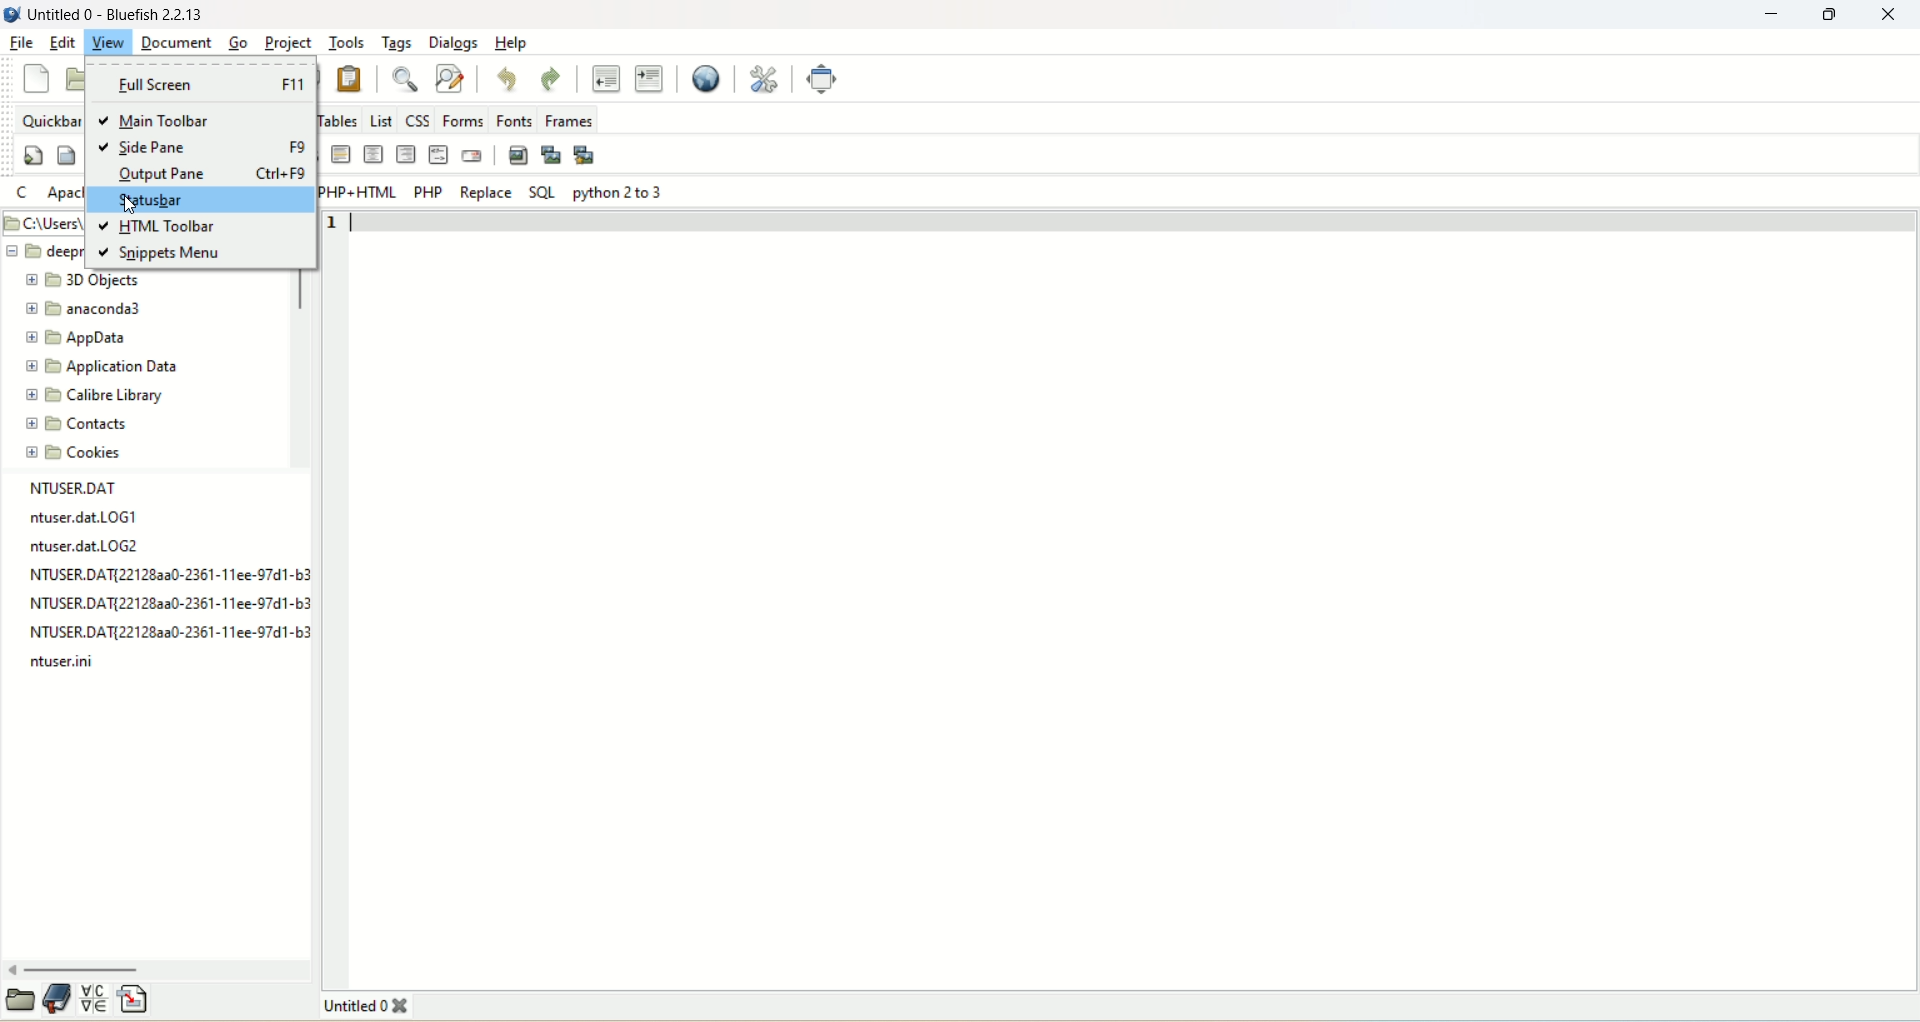 This screenshot has height=1022, width=1920. Describe the element at coordinates (301, 353) in the screenshot. I see `vertical scroll bar` at that location.